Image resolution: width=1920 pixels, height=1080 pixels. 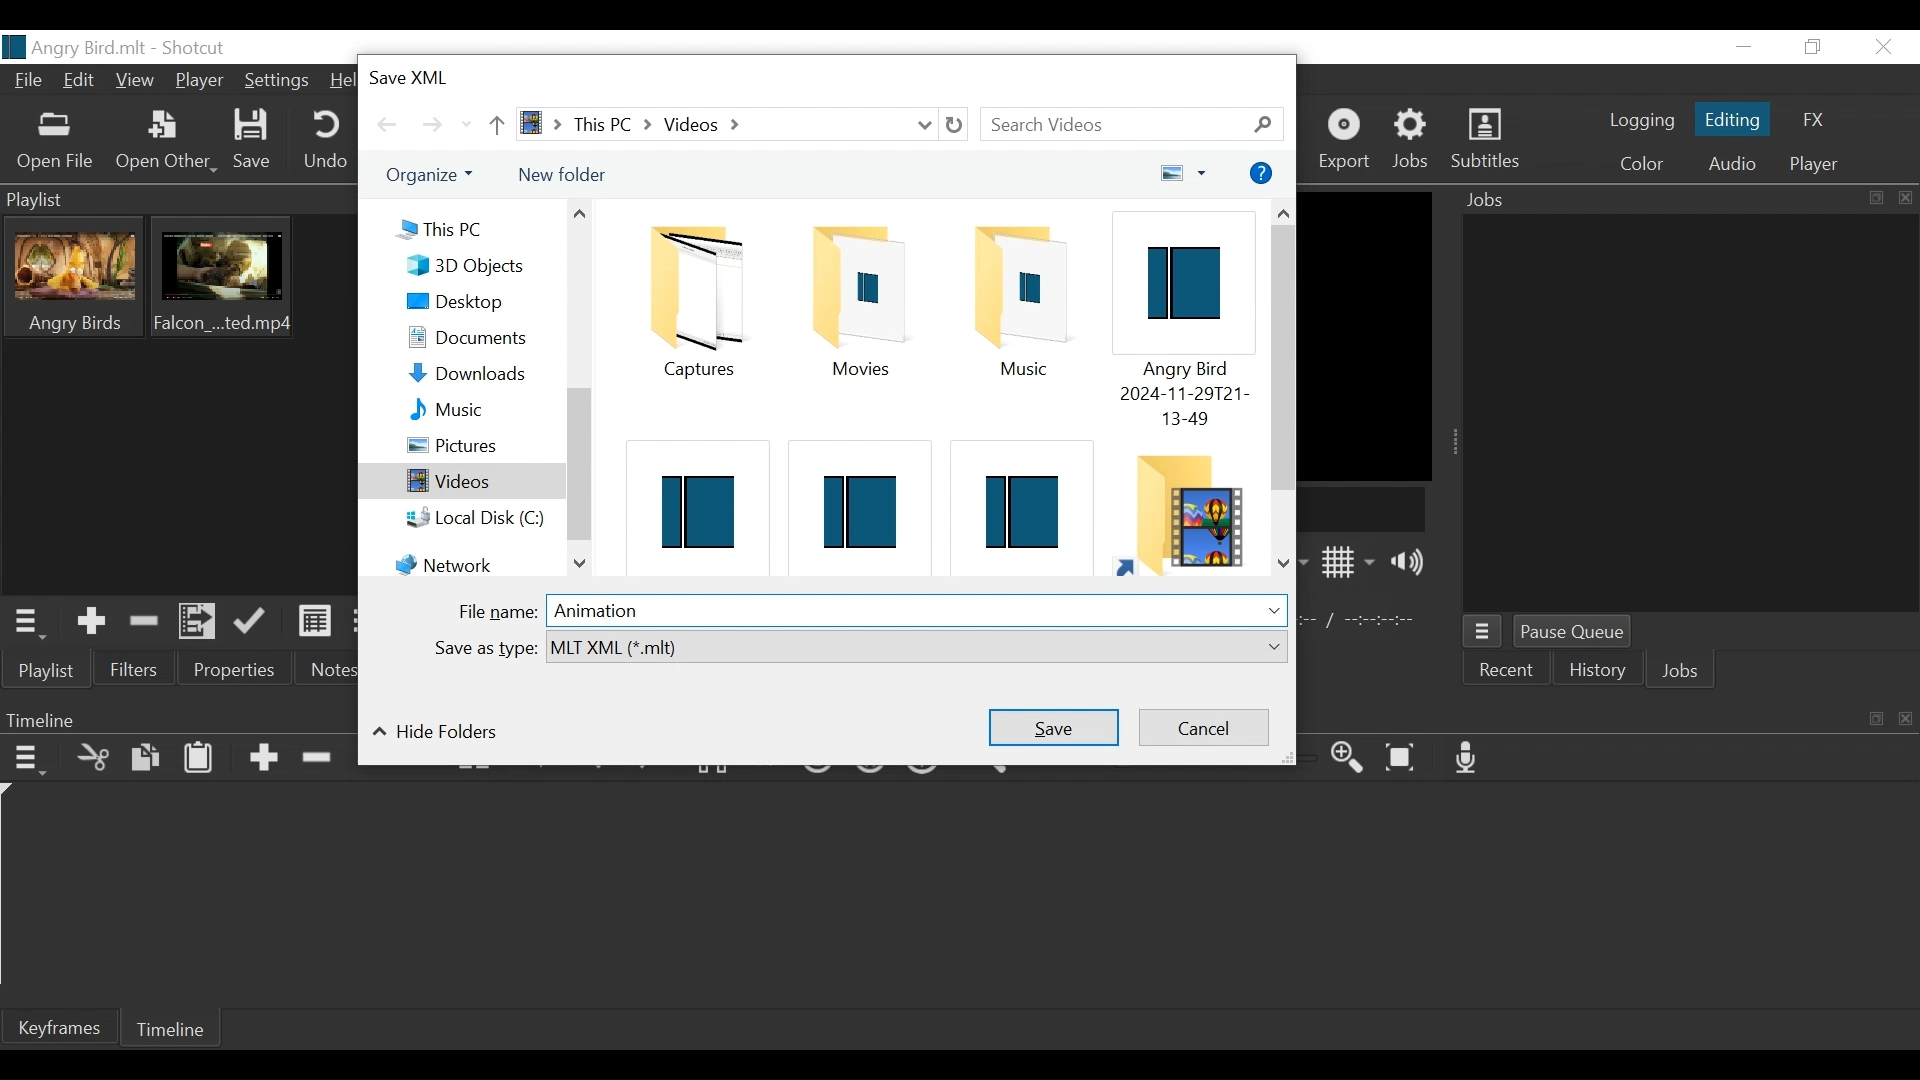 What do you see at coordinates (1613, 716) in the screenshot?
I see `Timeline Panel` at bounding box center [1613, 716].